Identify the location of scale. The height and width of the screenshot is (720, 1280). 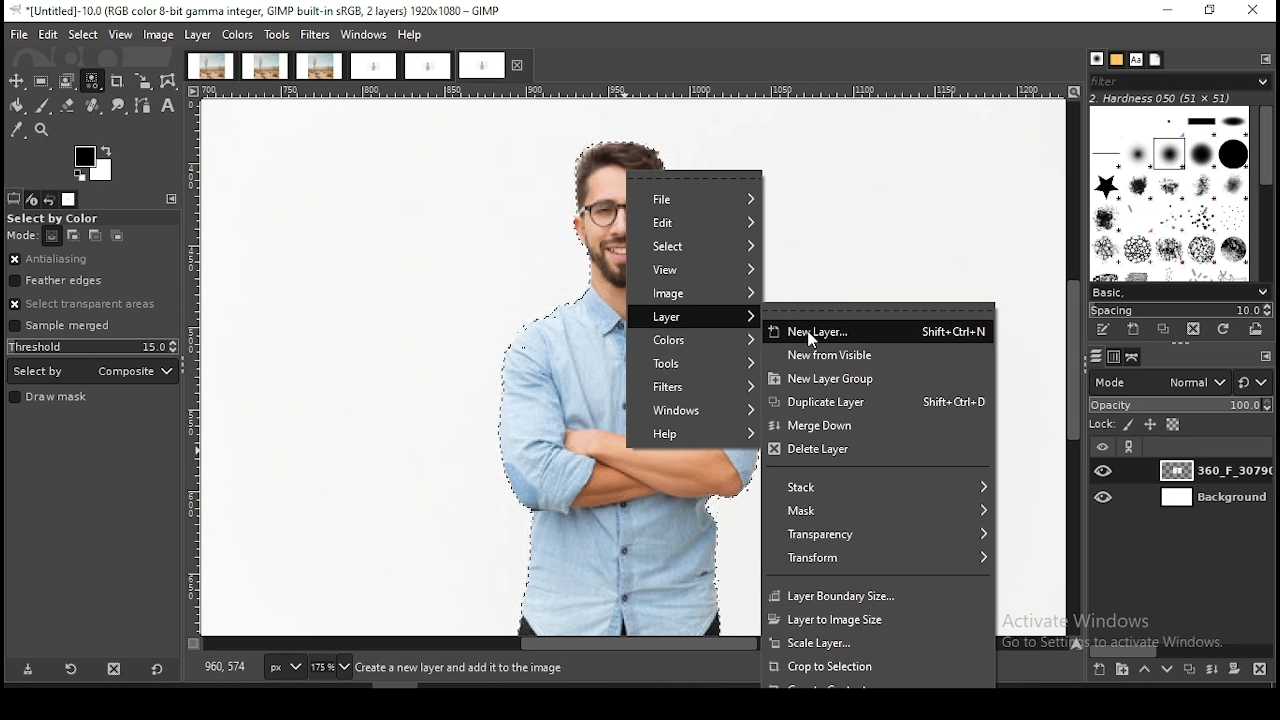
(637, 92).